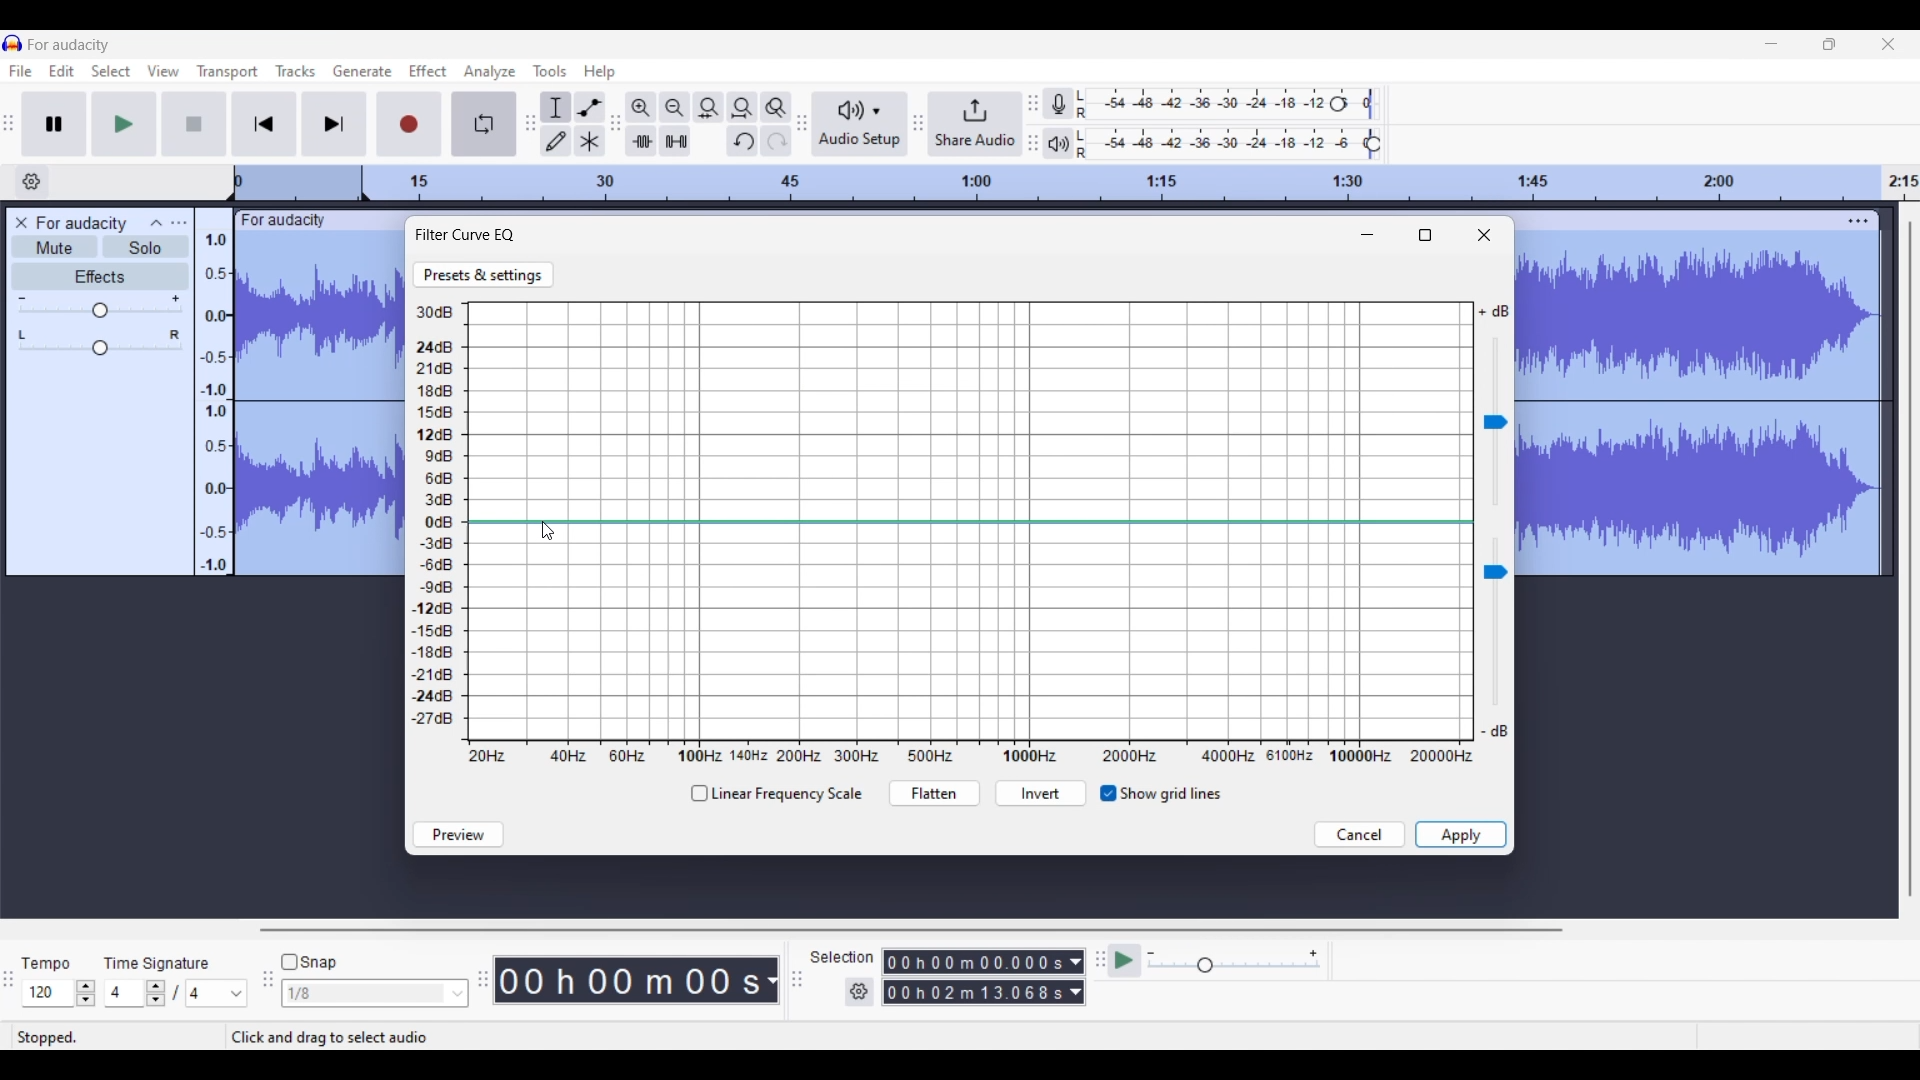 The width and height of the screenshot is (1920, 1080). I want to click on Undo, so click(742, 140).